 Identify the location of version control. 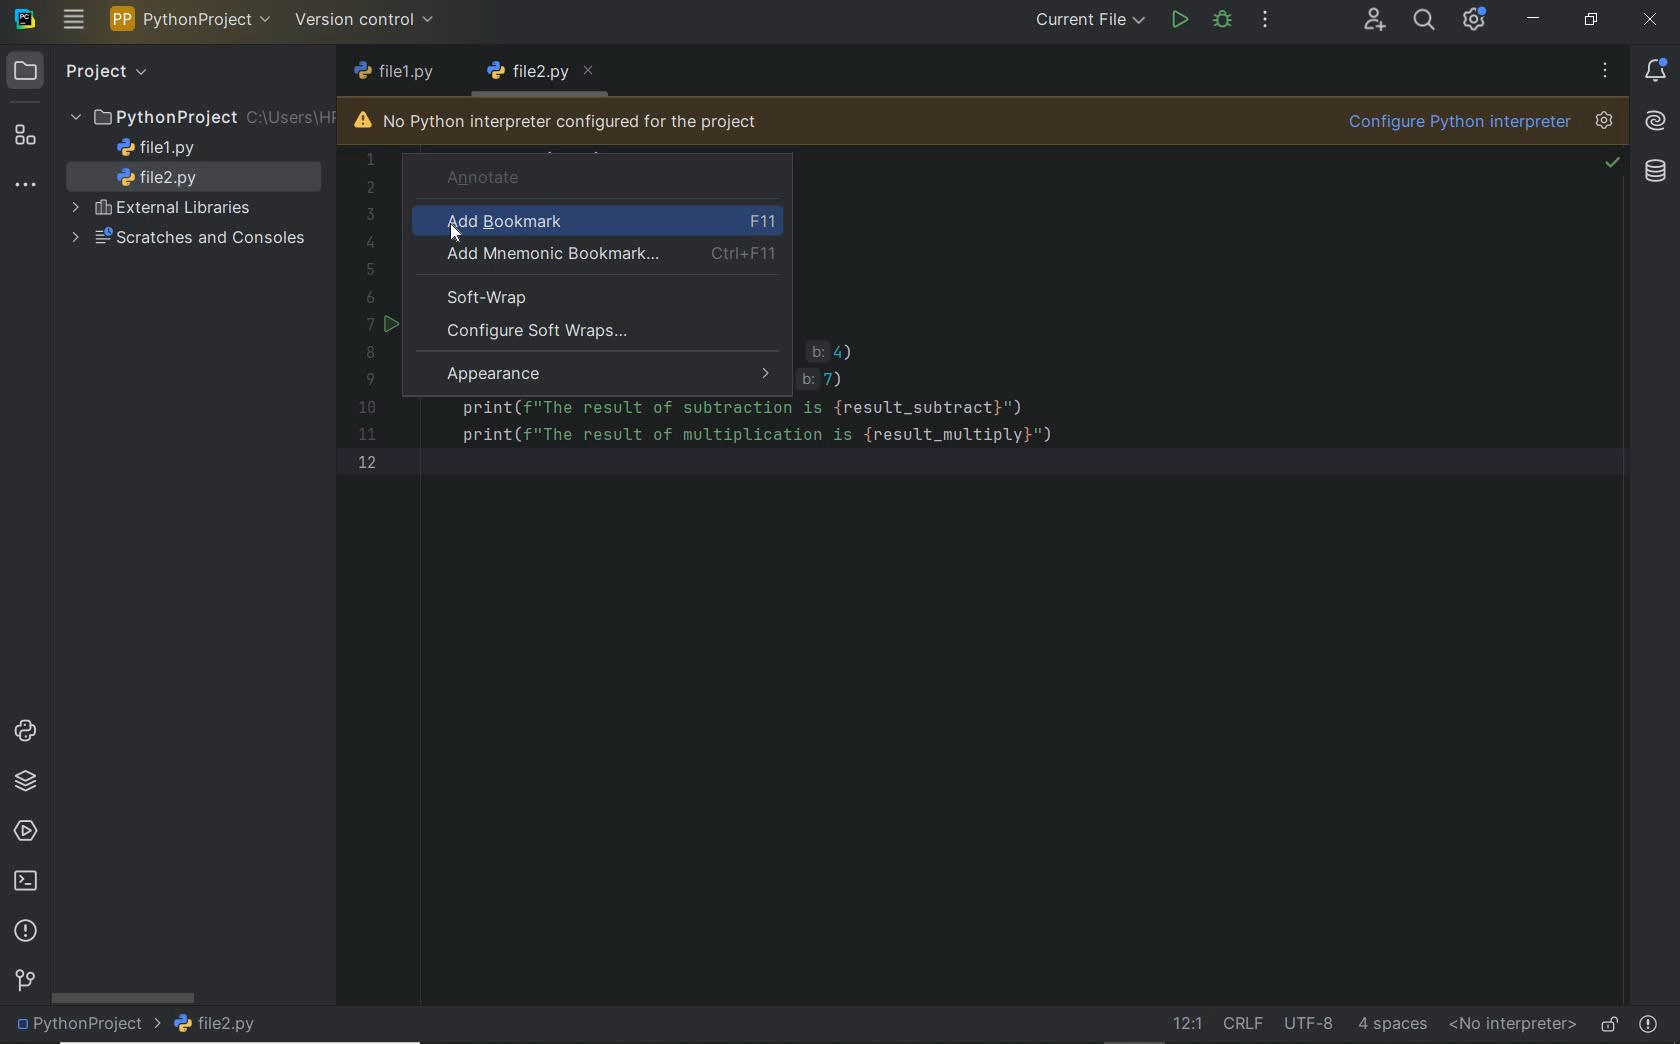
(22, 982).